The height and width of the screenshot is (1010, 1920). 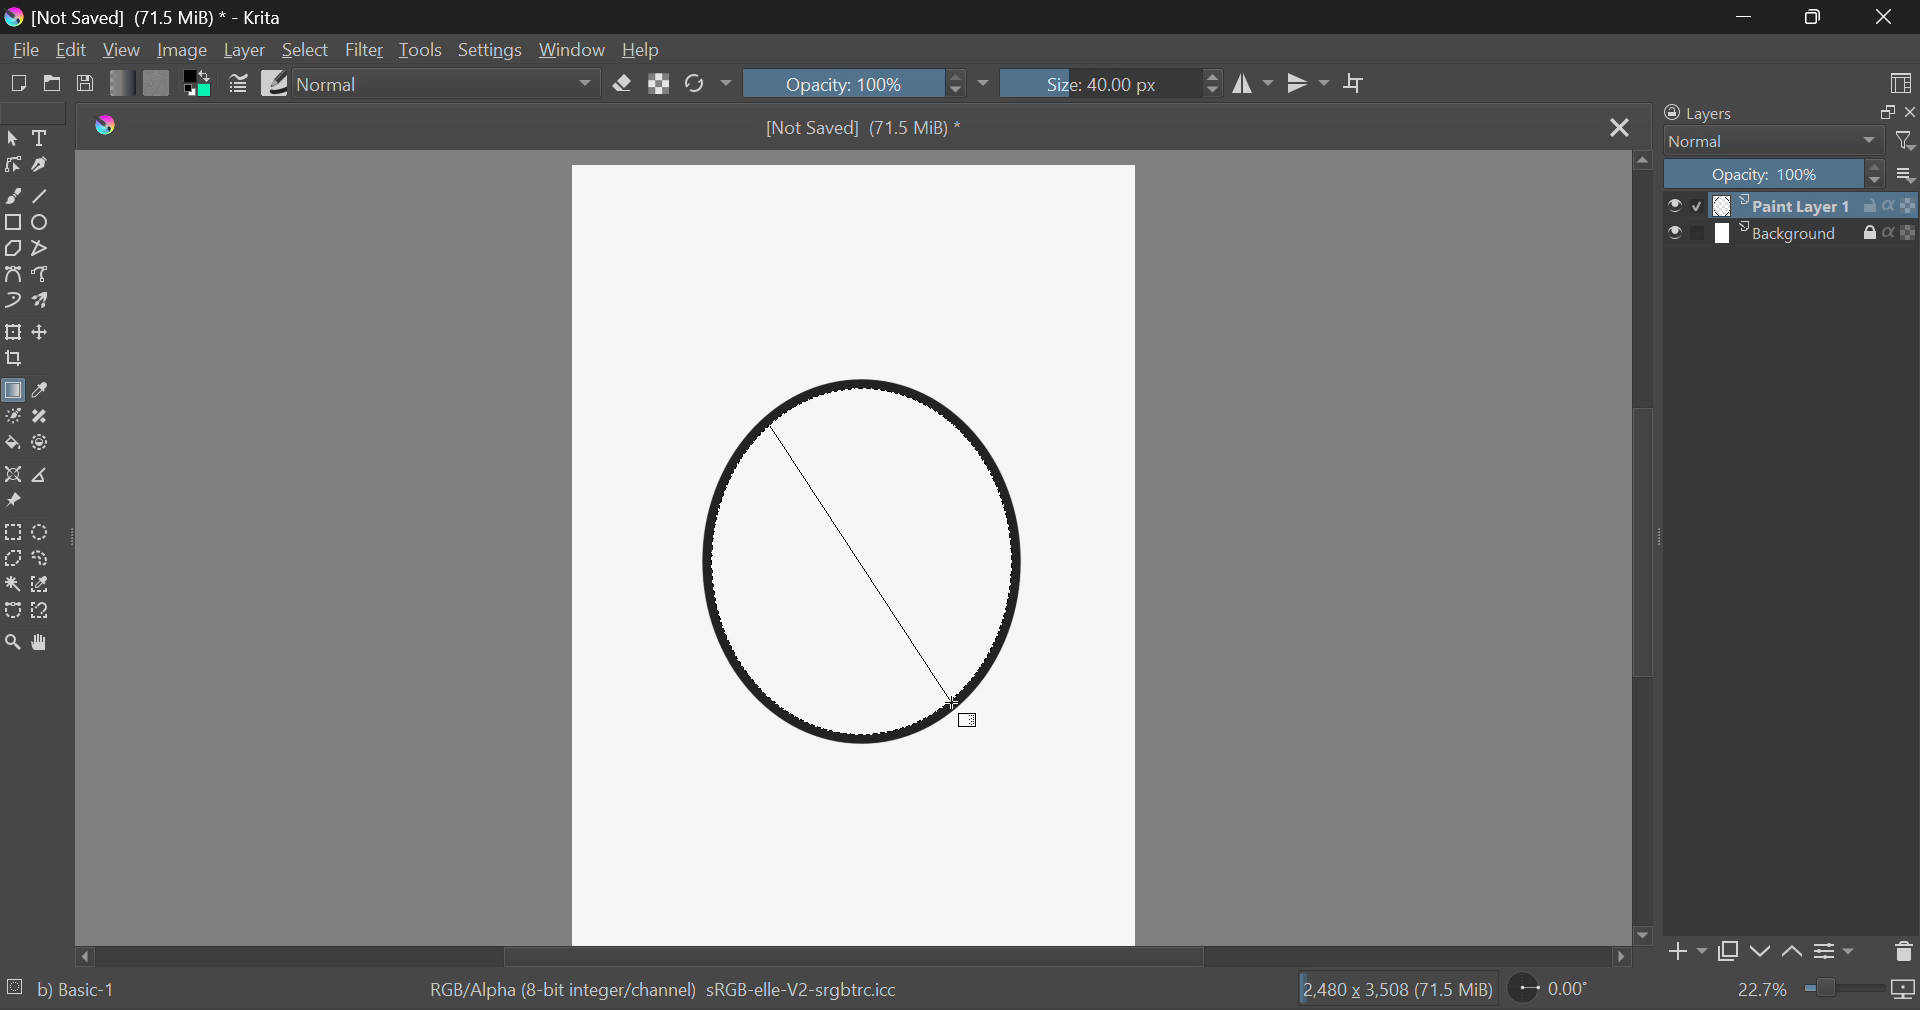 What do you see at coordinates (706, 83) in the screenshot?
I see `Rotate` at bounding box center [706, 83].